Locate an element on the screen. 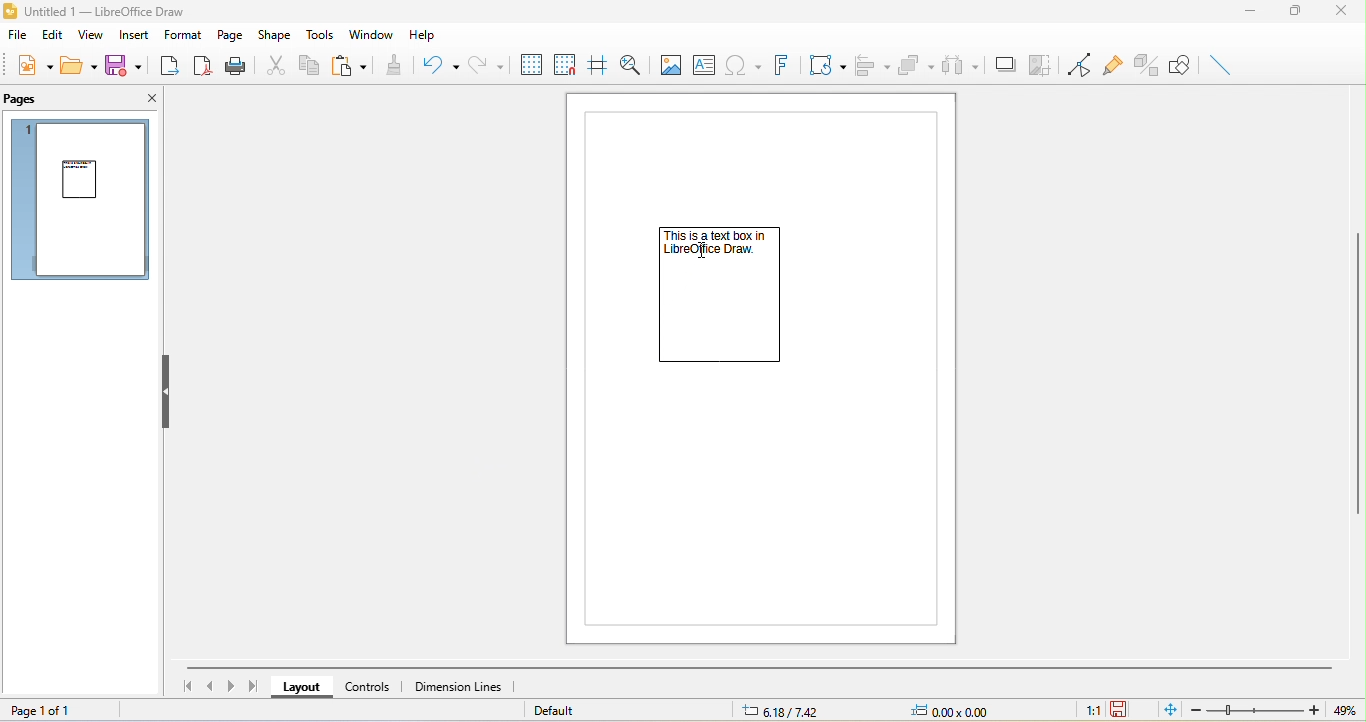  fit to the current window is located at coordinates (1167, 711).